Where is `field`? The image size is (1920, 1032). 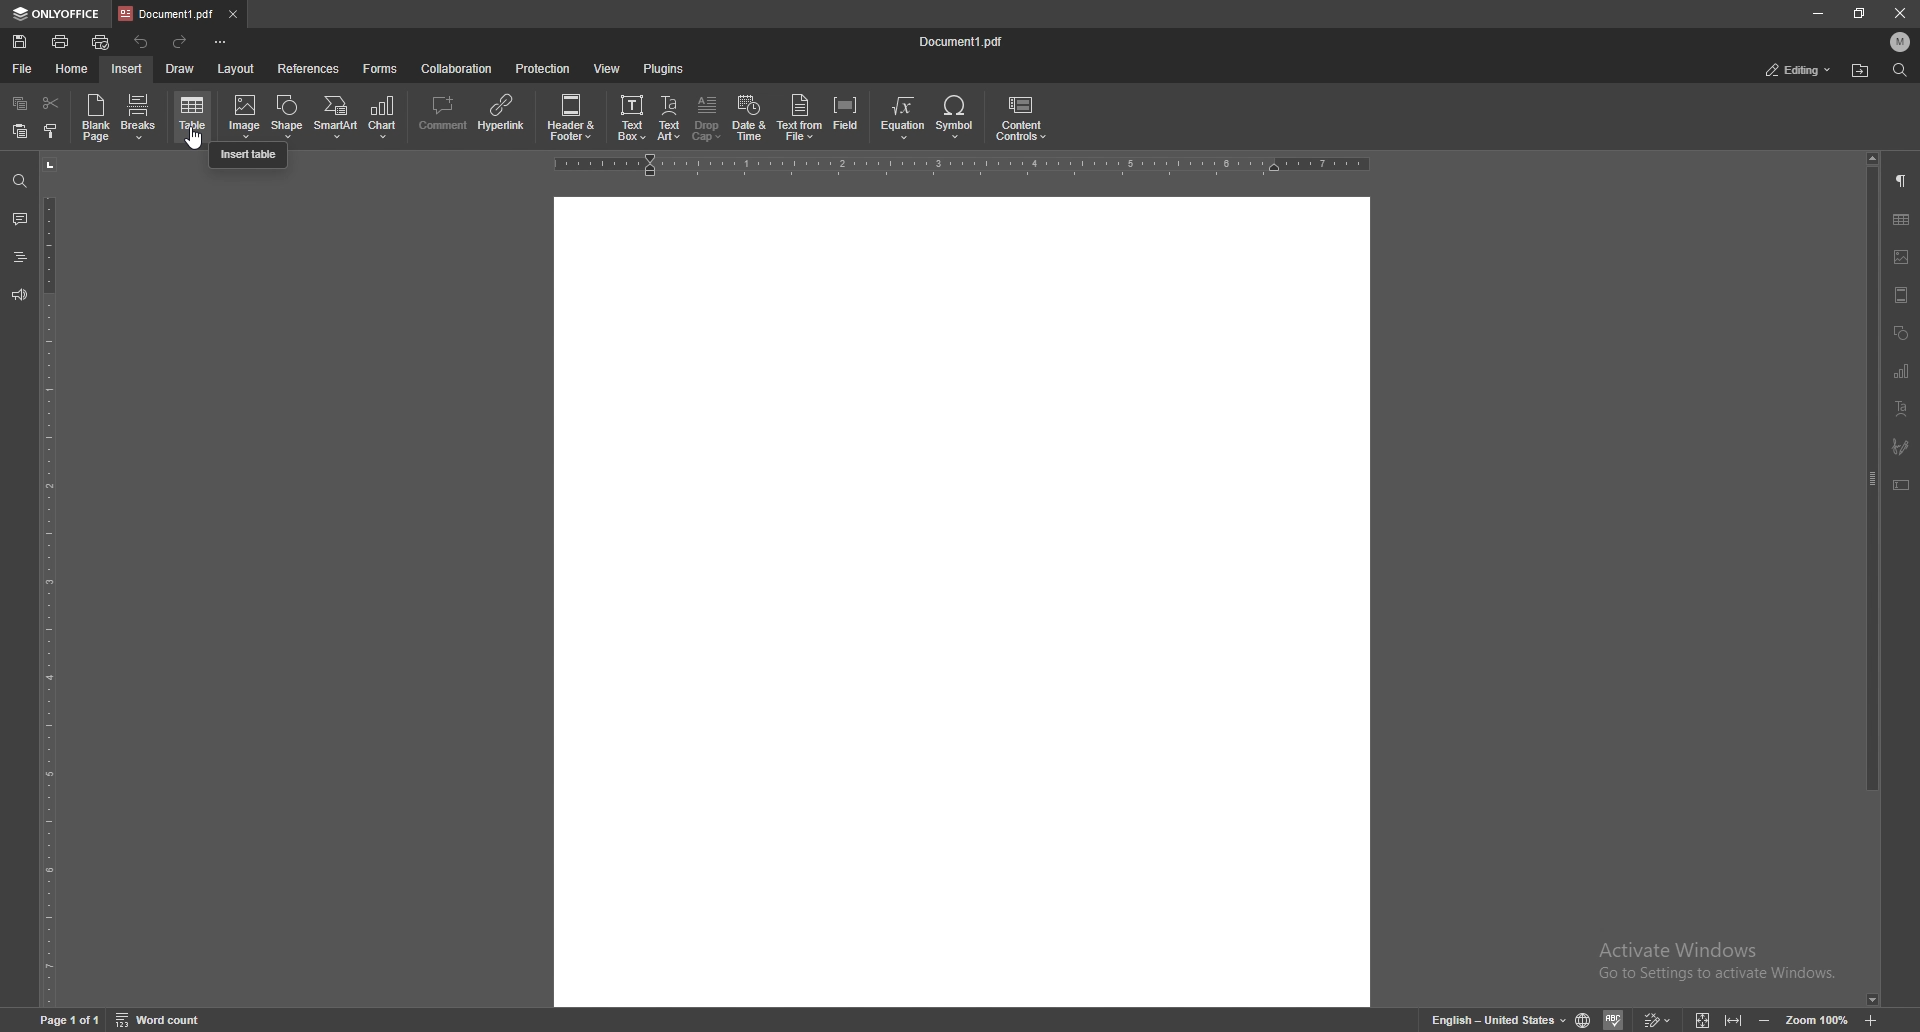 field is located at coordinates (848, 119).